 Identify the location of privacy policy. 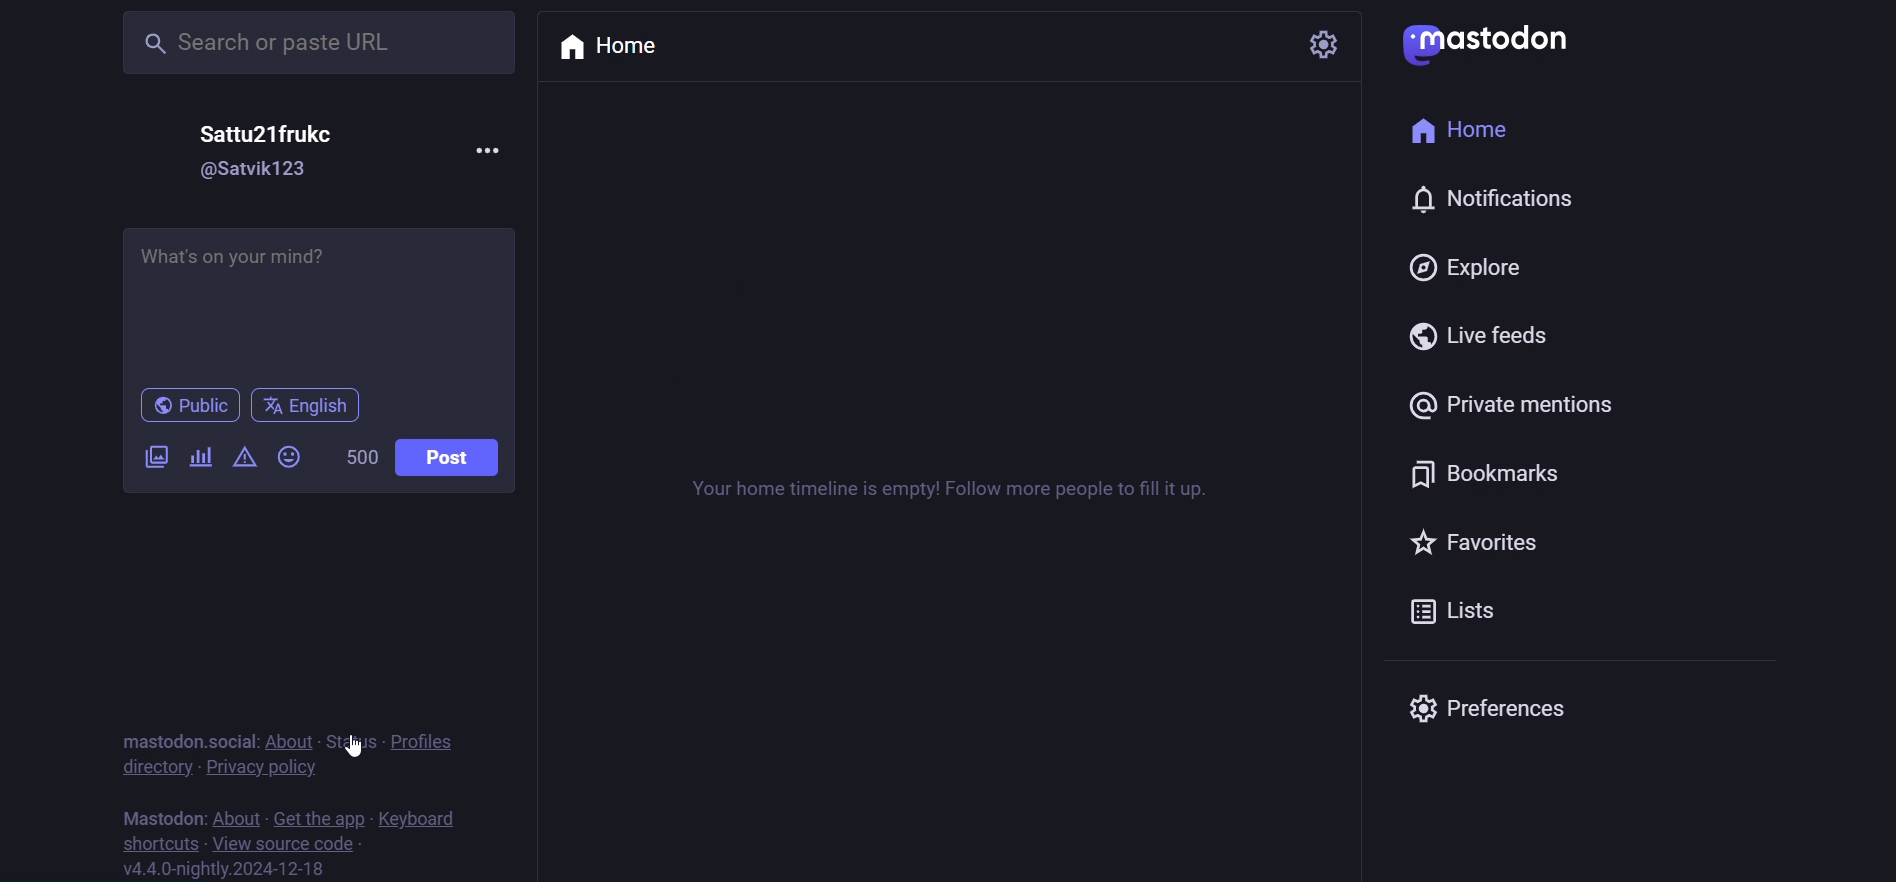
(259, 767).